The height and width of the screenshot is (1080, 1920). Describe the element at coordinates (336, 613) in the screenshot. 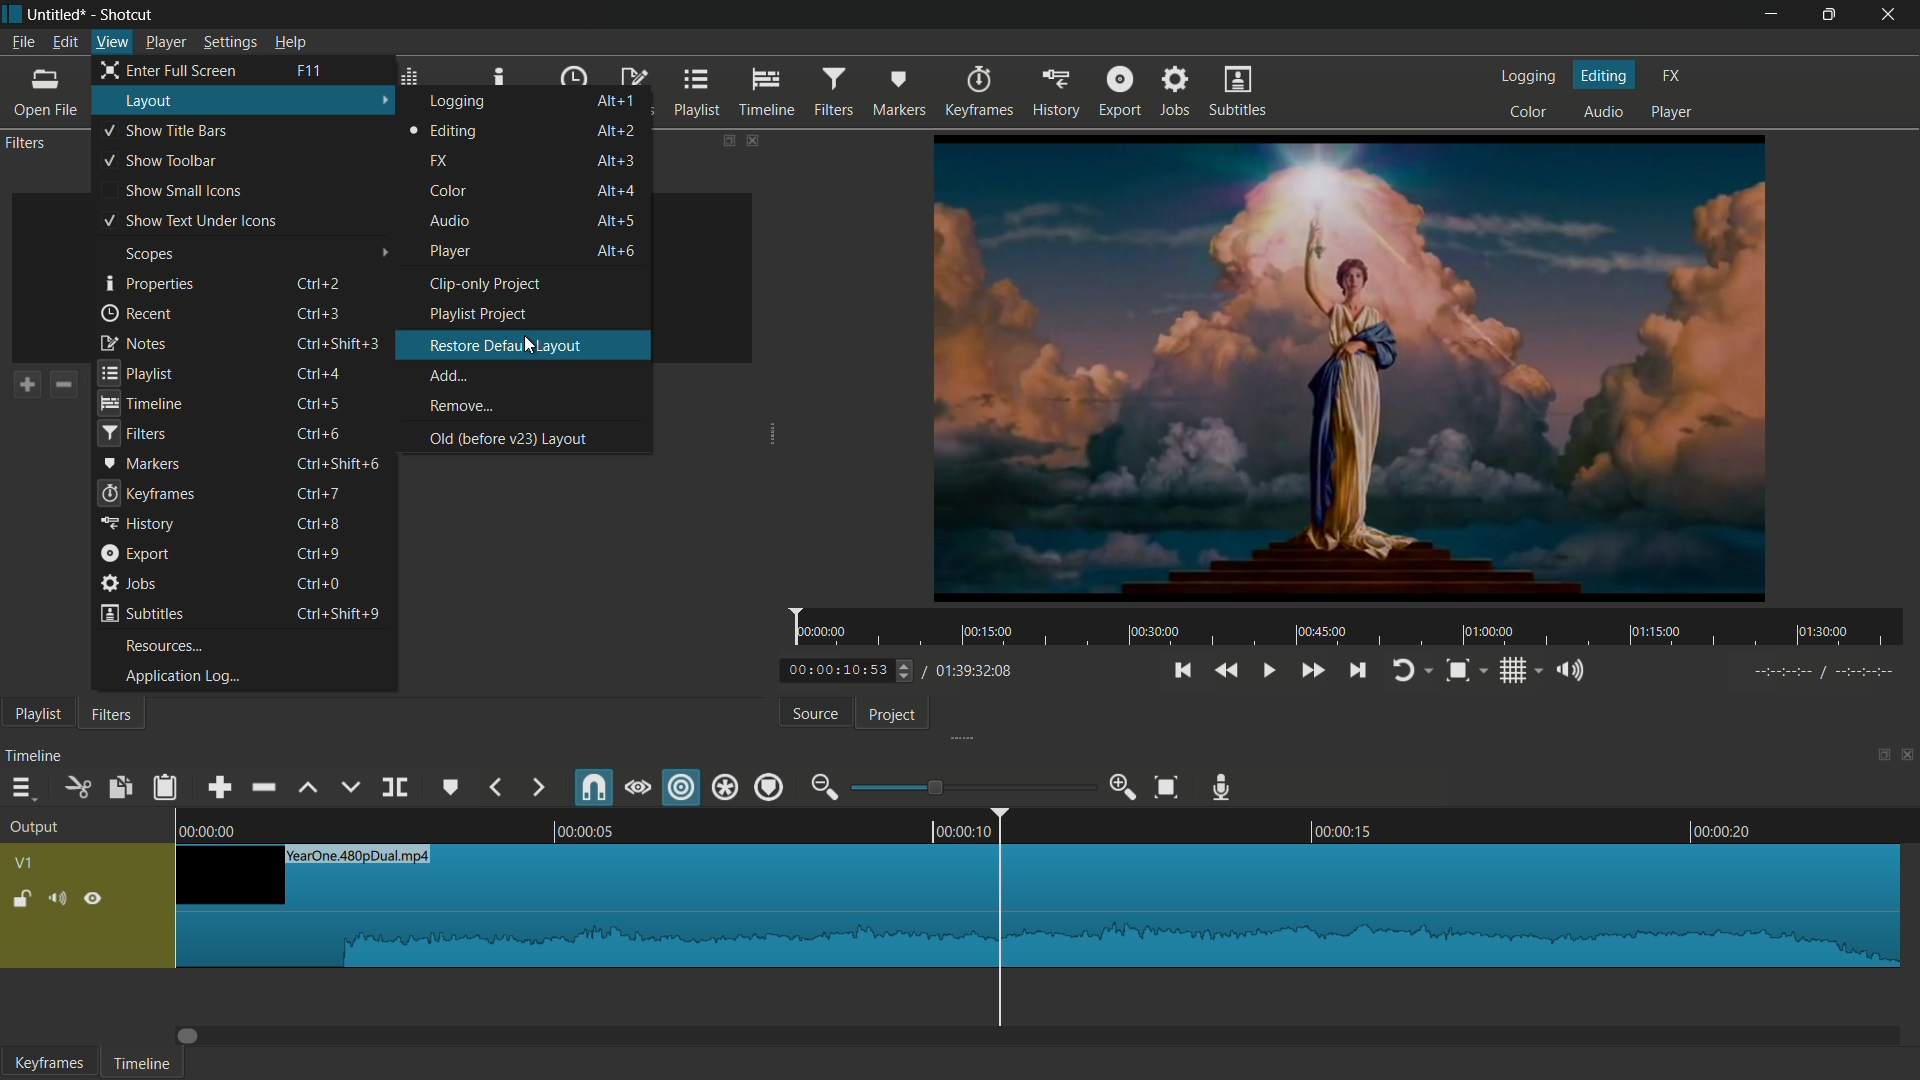

I see `keyboard shortcut` at that location.